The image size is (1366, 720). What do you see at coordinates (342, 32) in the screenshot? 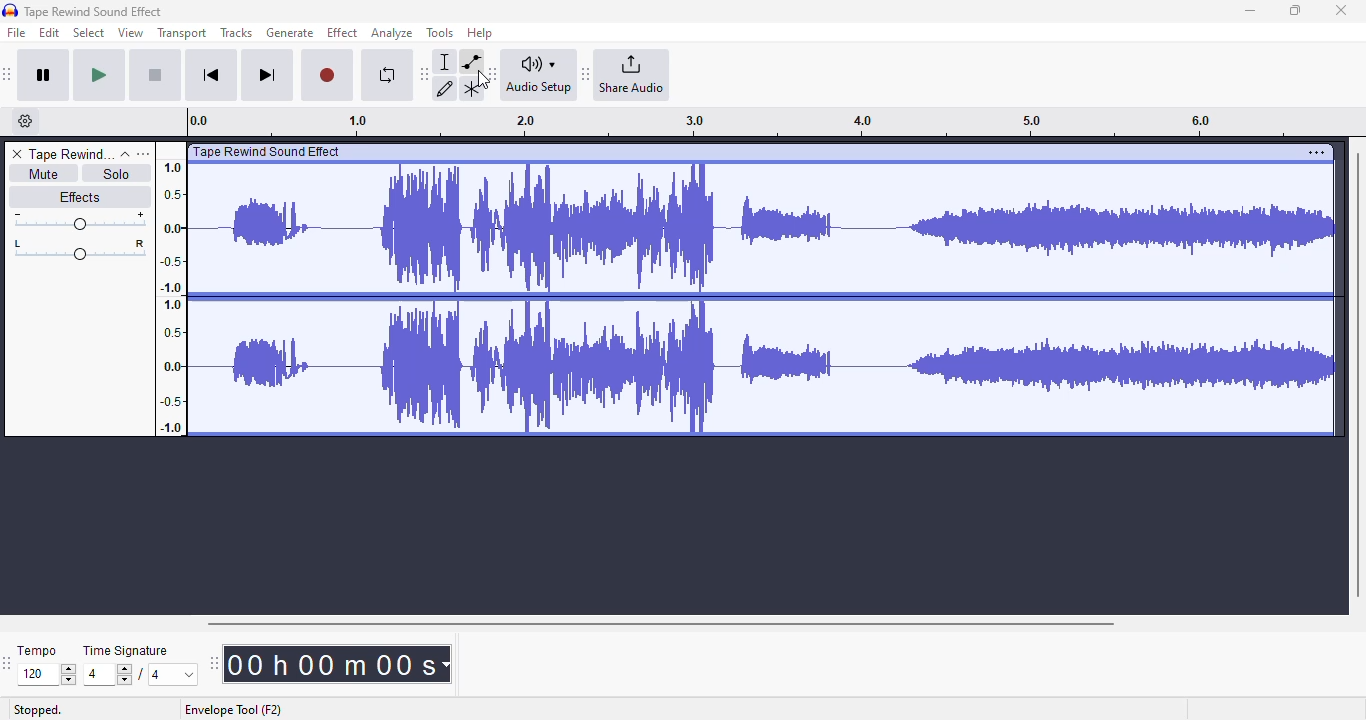
I see `effect` at bounding box center [342, 32].